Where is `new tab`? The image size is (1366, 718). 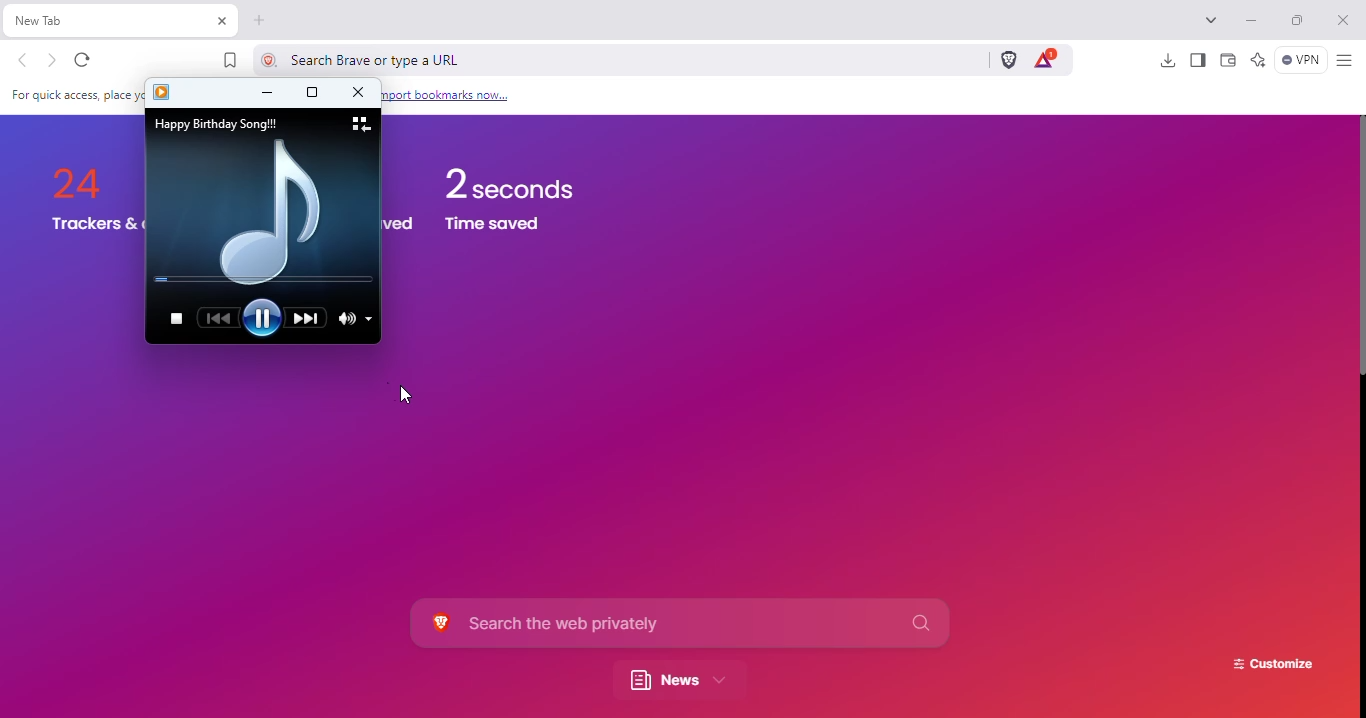
new tab is located at coordinates (260, 21).